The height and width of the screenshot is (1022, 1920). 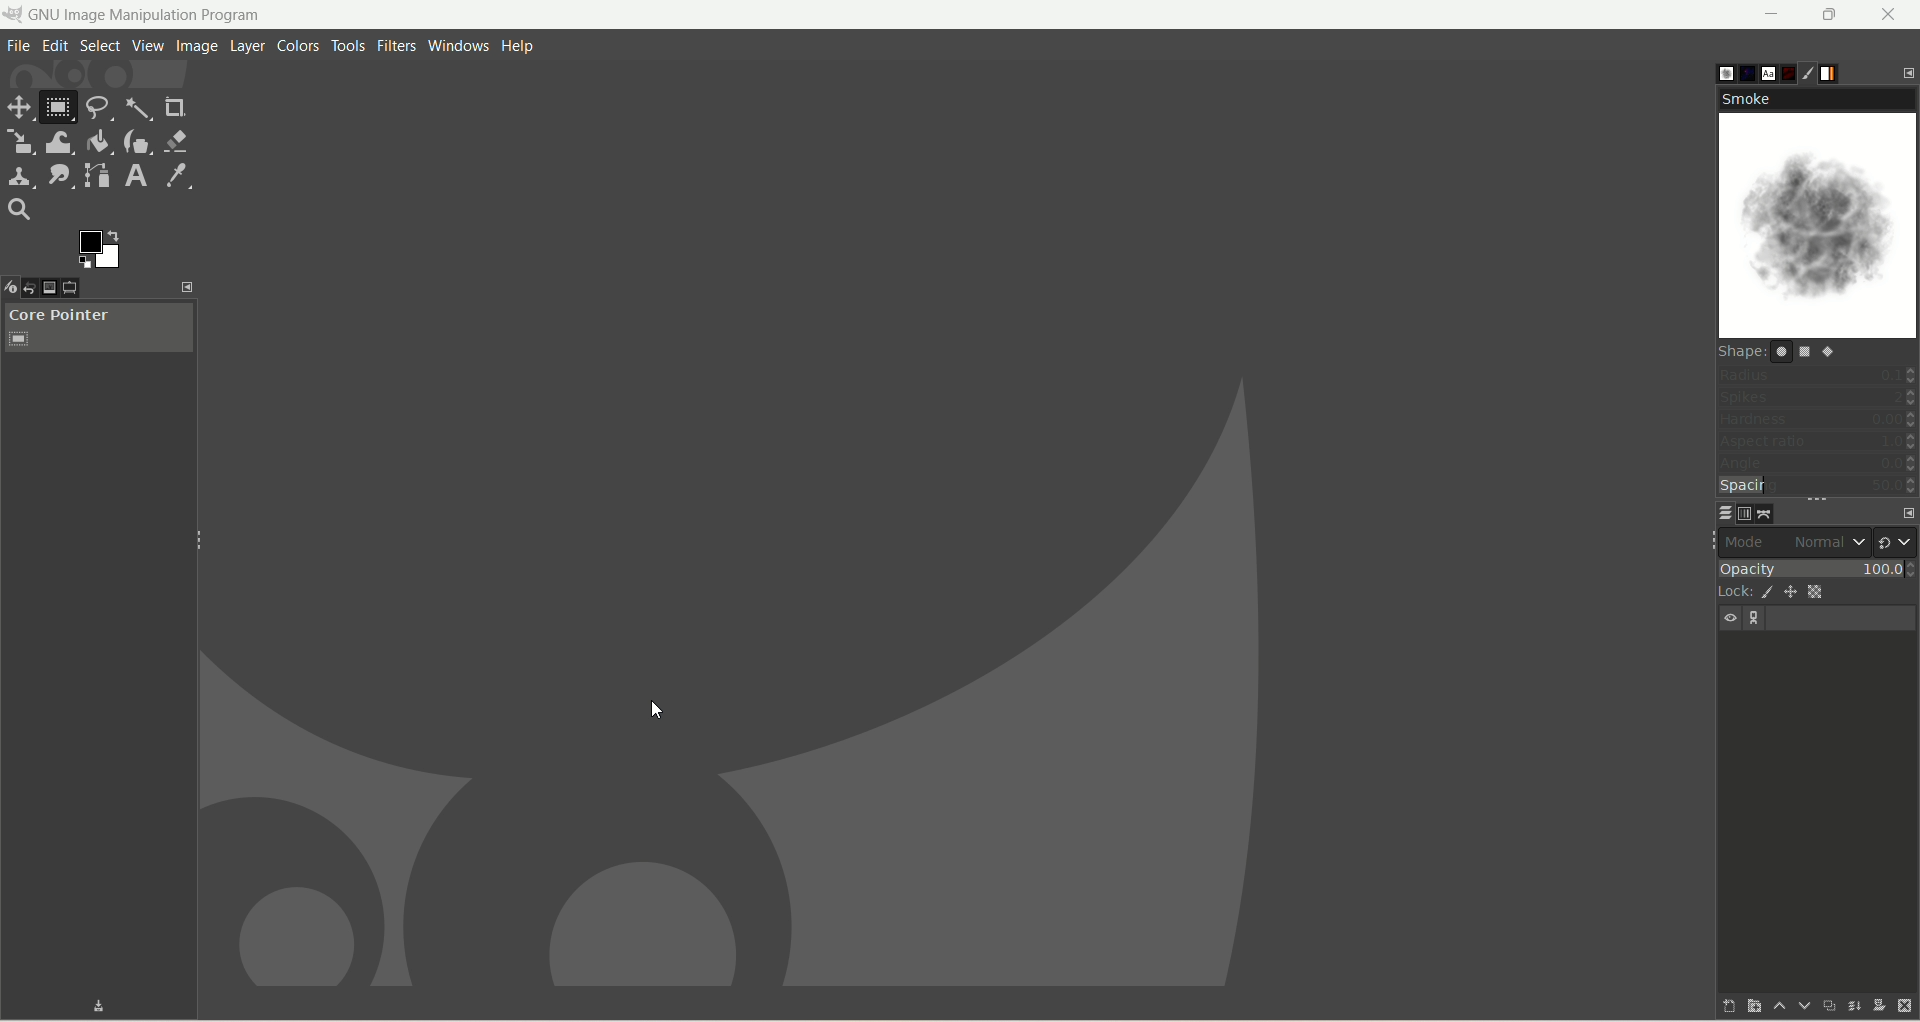 I want to click on windows, so click(x=457, y=46).